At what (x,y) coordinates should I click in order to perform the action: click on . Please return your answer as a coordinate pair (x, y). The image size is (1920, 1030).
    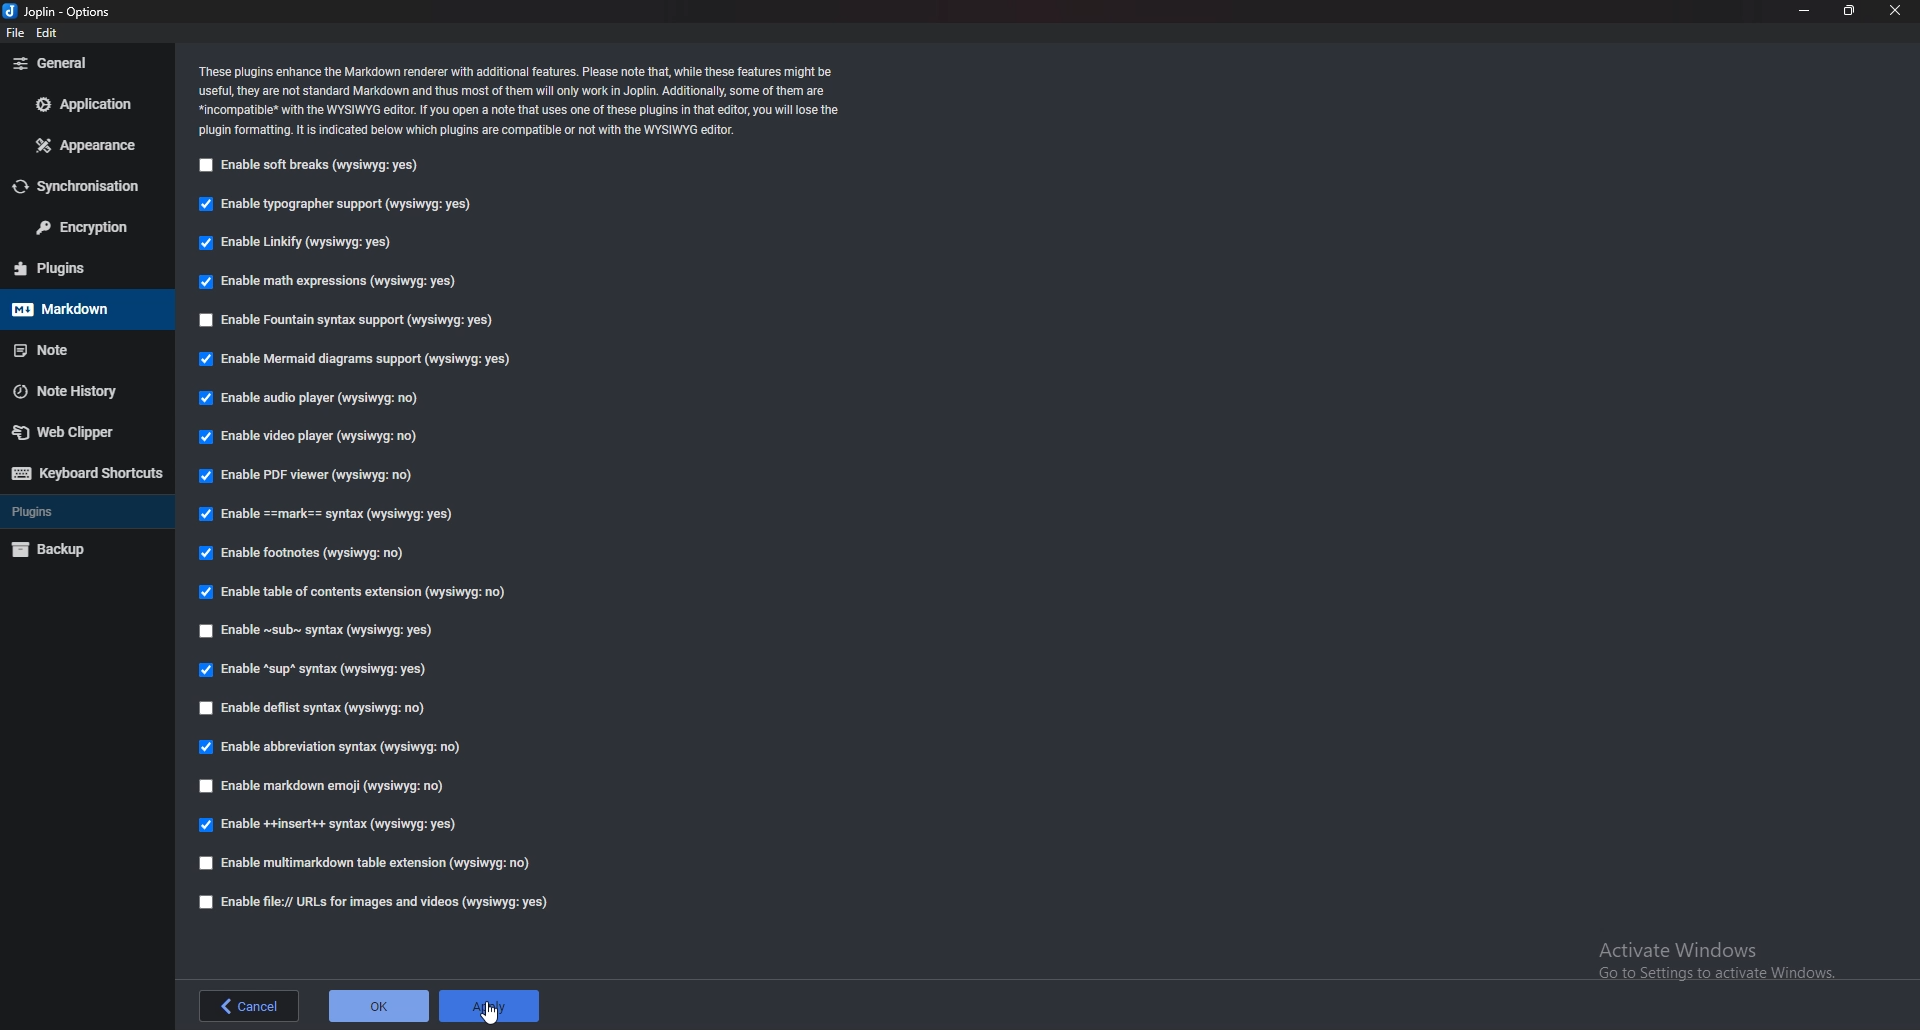
    Looking at the image, I should click on (310, 398).